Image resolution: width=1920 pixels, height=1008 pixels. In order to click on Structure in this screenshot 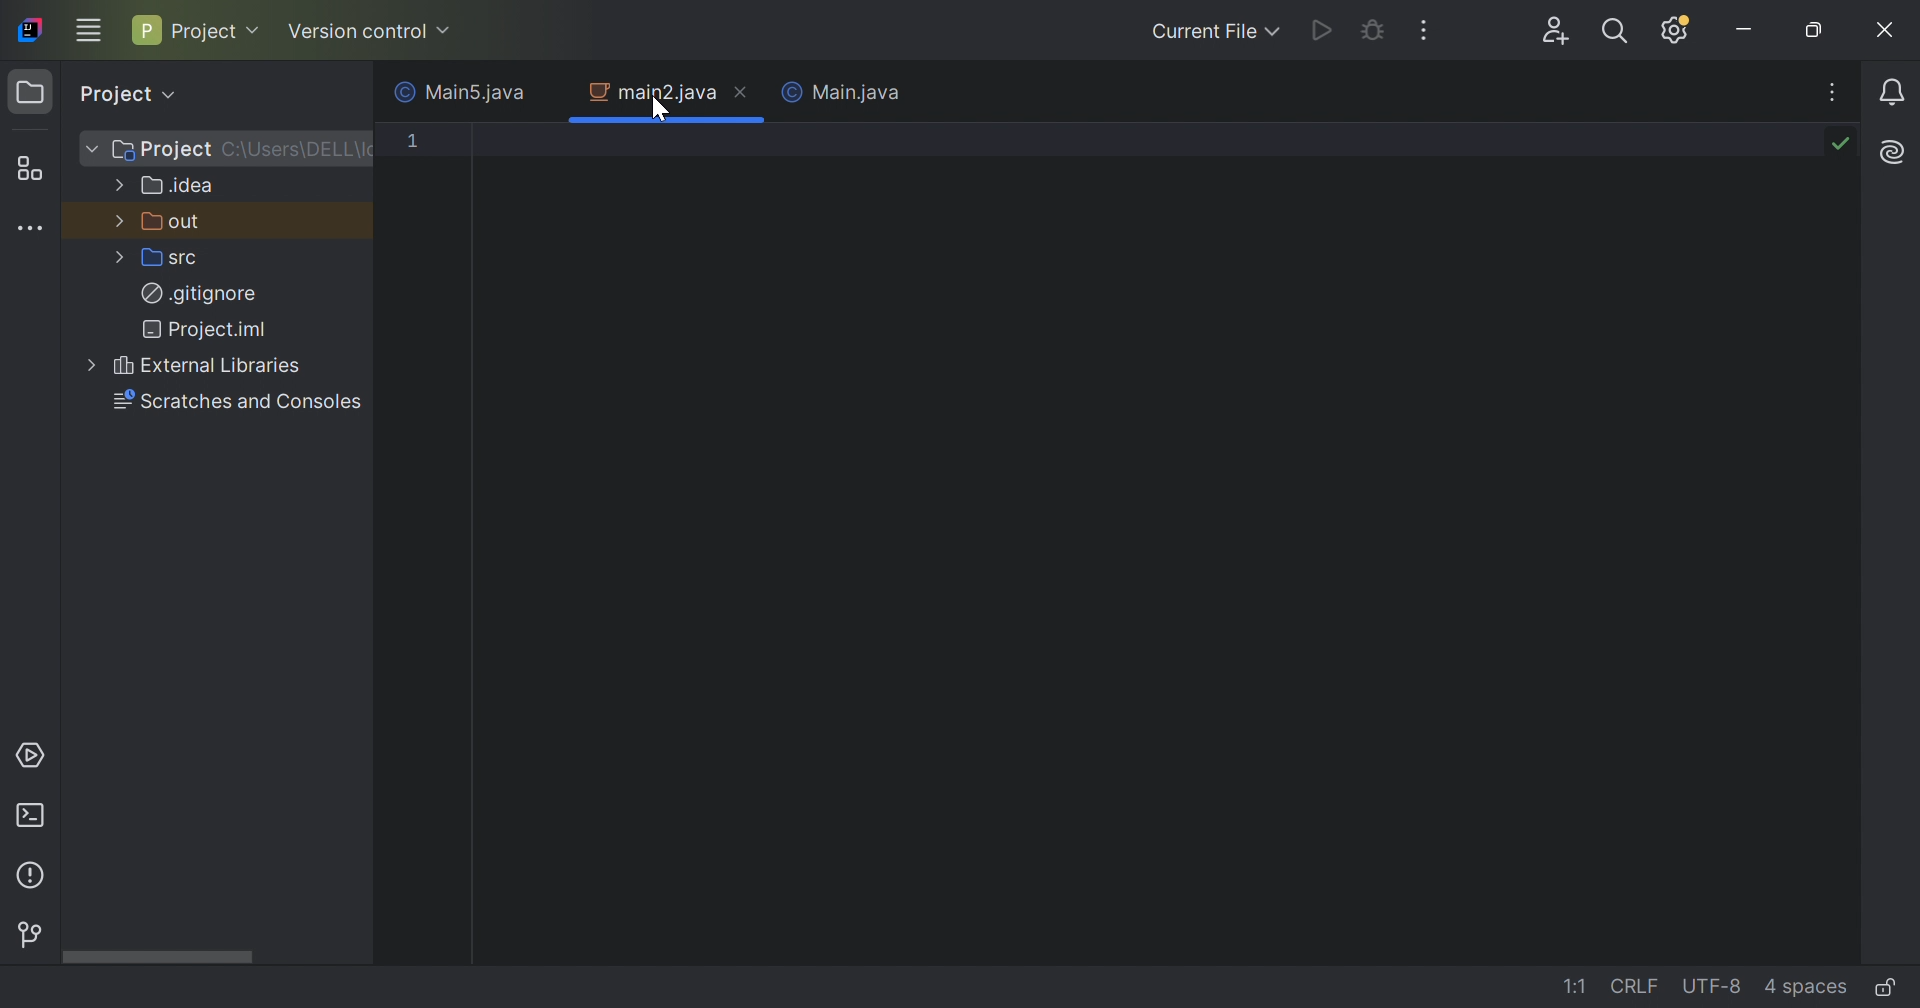, I will do `click(29, 168)`.